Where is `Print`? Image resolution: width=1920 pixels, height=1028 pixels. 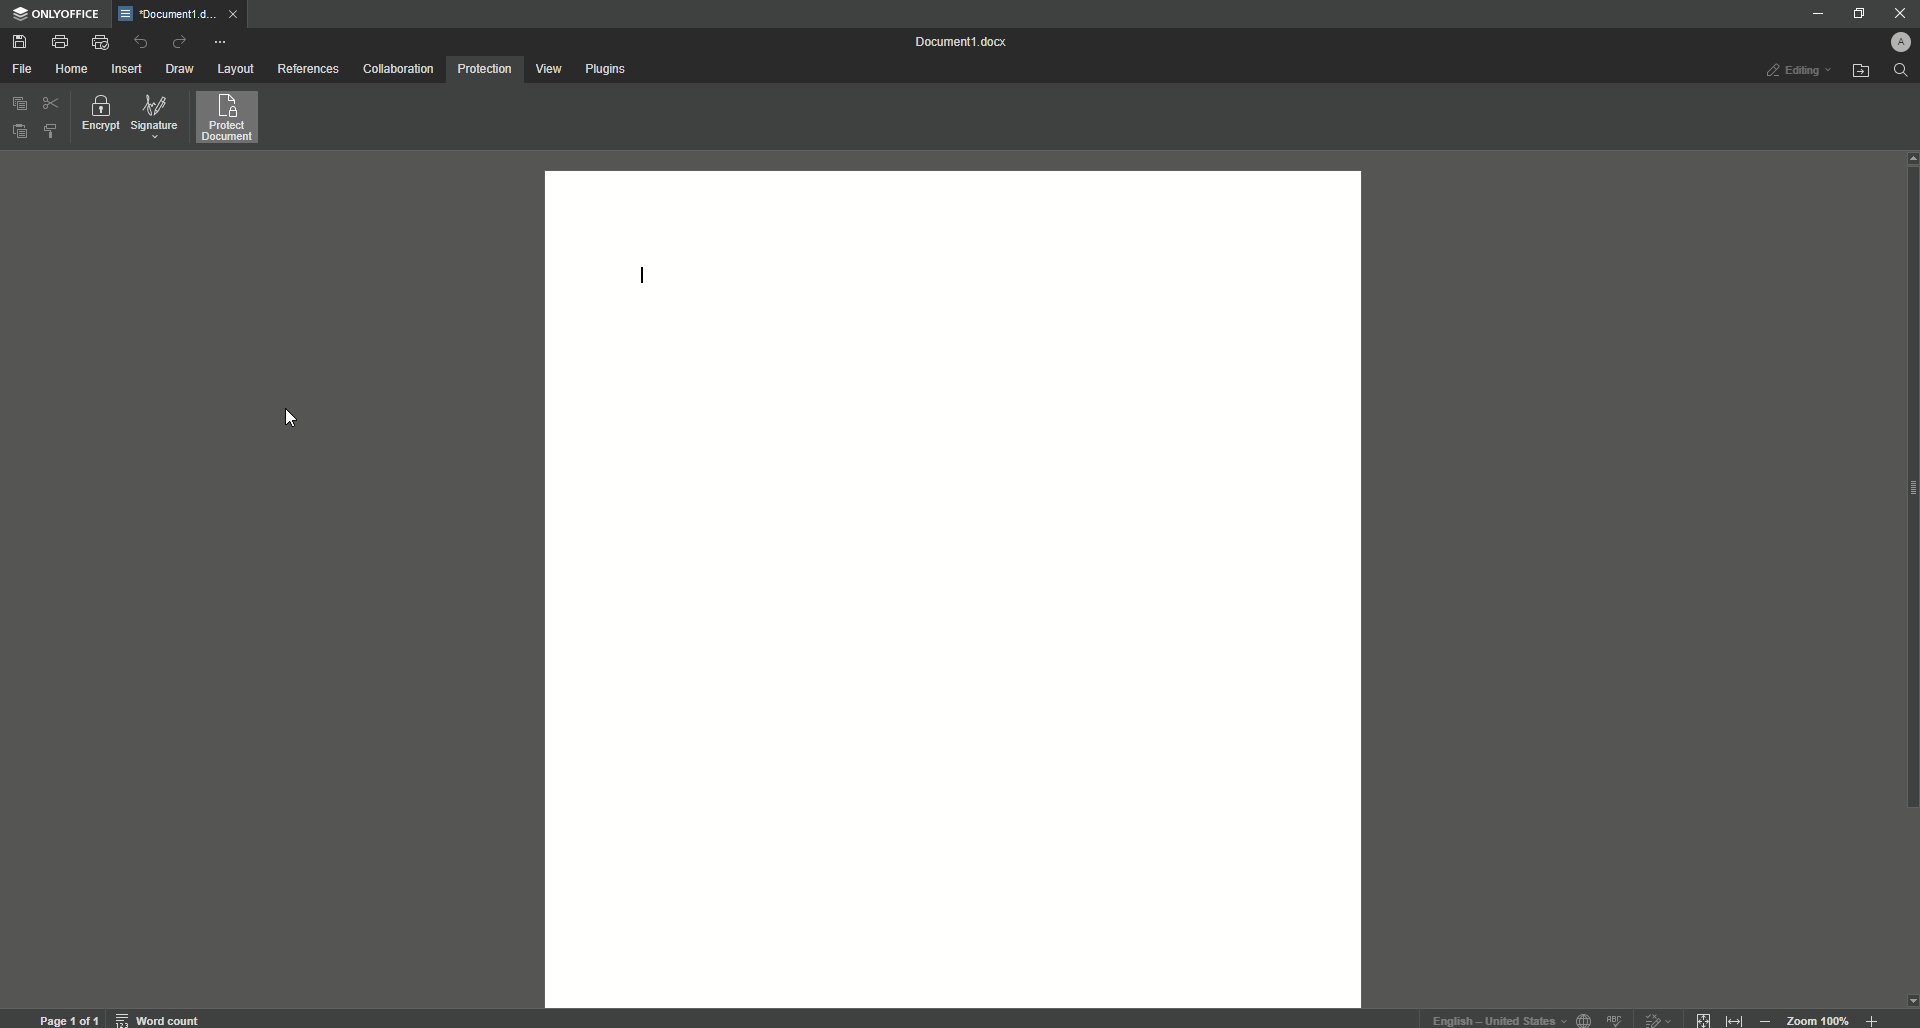 Print is located at coordinates (59, 42).